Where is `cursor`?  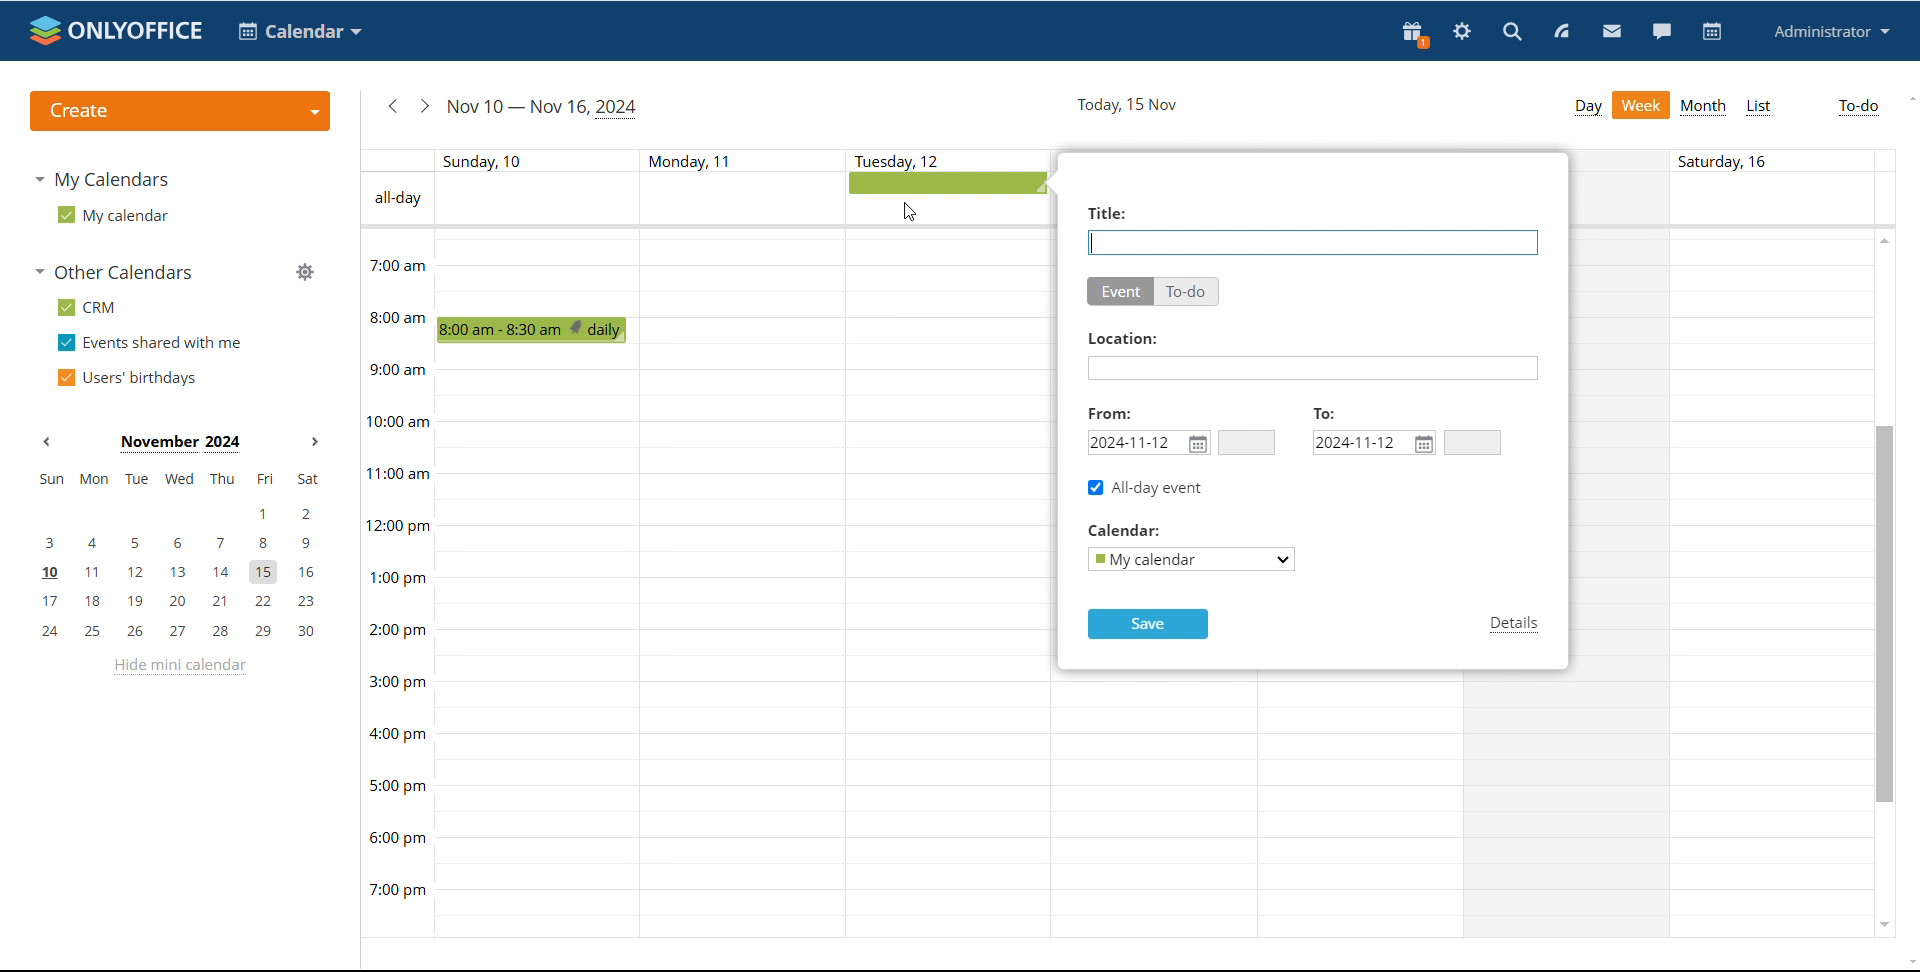
cursor is located at coordinates (917, 212).